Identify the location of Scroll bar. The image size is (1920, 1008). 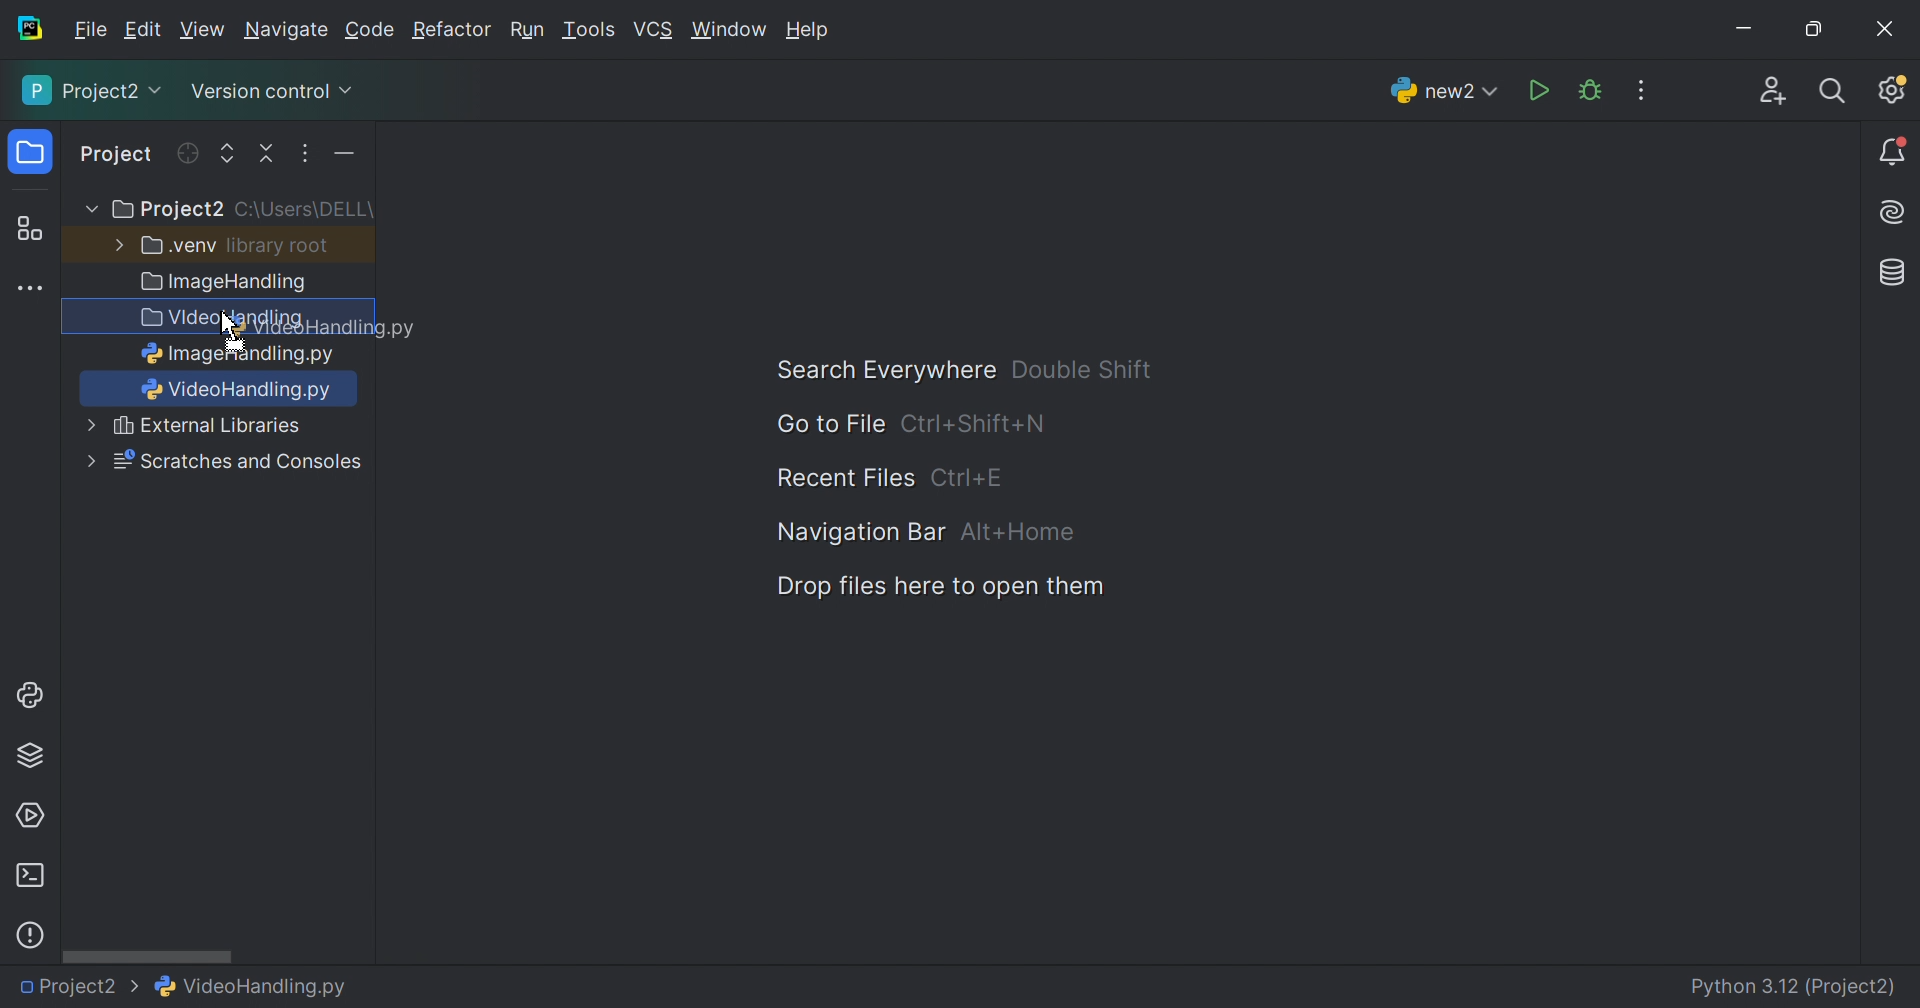
(147, 955).